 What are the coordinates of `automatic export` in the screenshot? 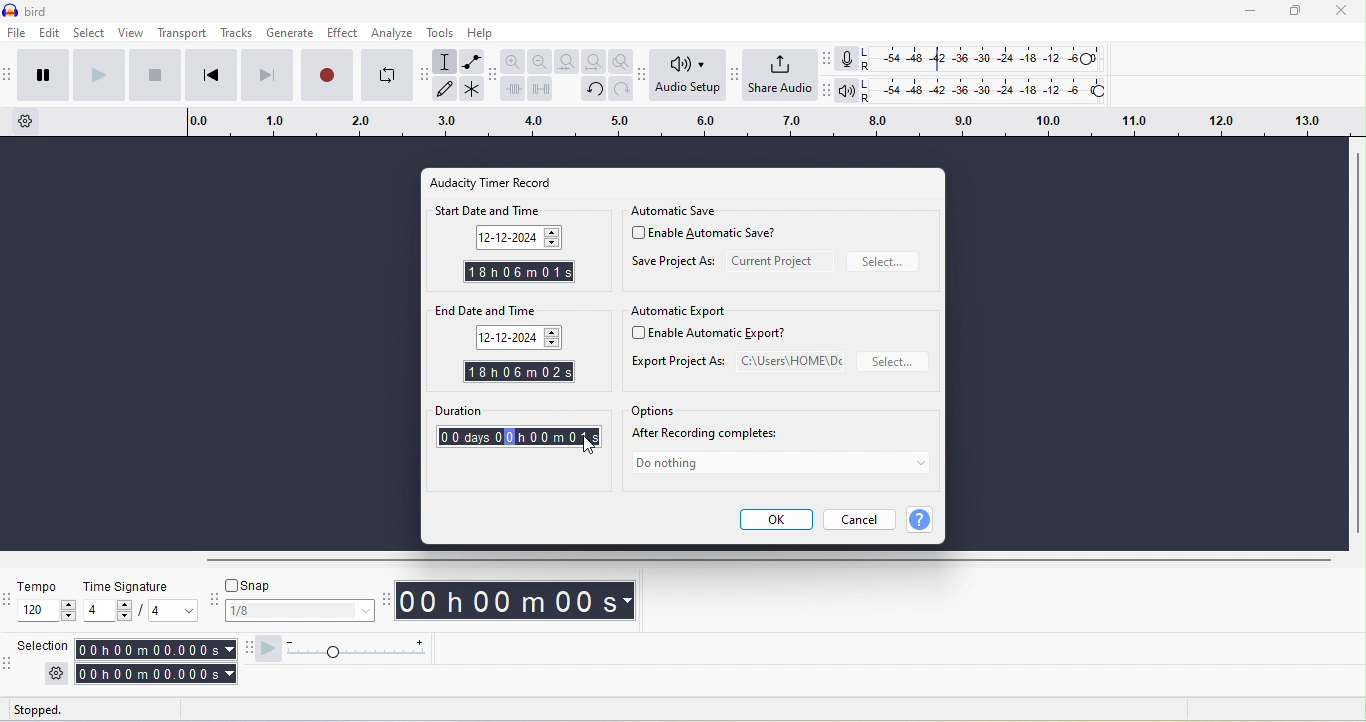 It's located at (679, 312).